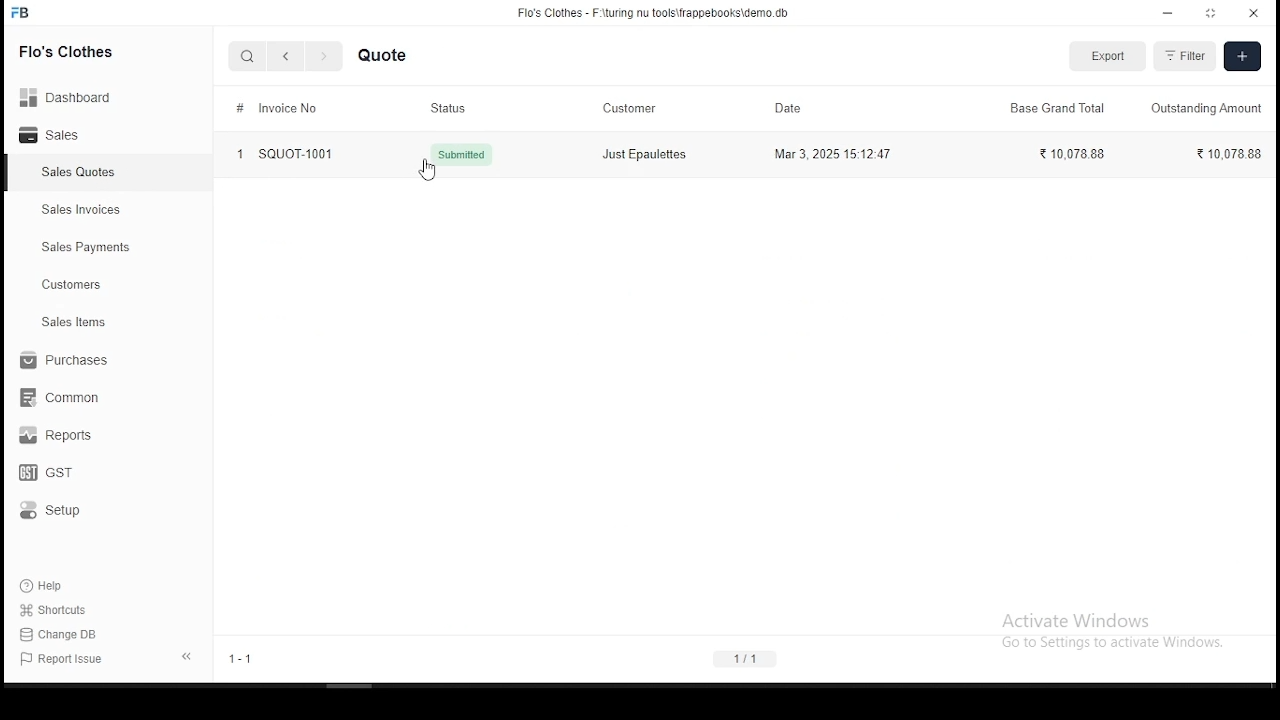 The height and width of the screenshot is (720, 1280). What do you see at coordinates (82, 53) in the screenshot?
I see `Flo's clothes` at bounding box center [82, 53].